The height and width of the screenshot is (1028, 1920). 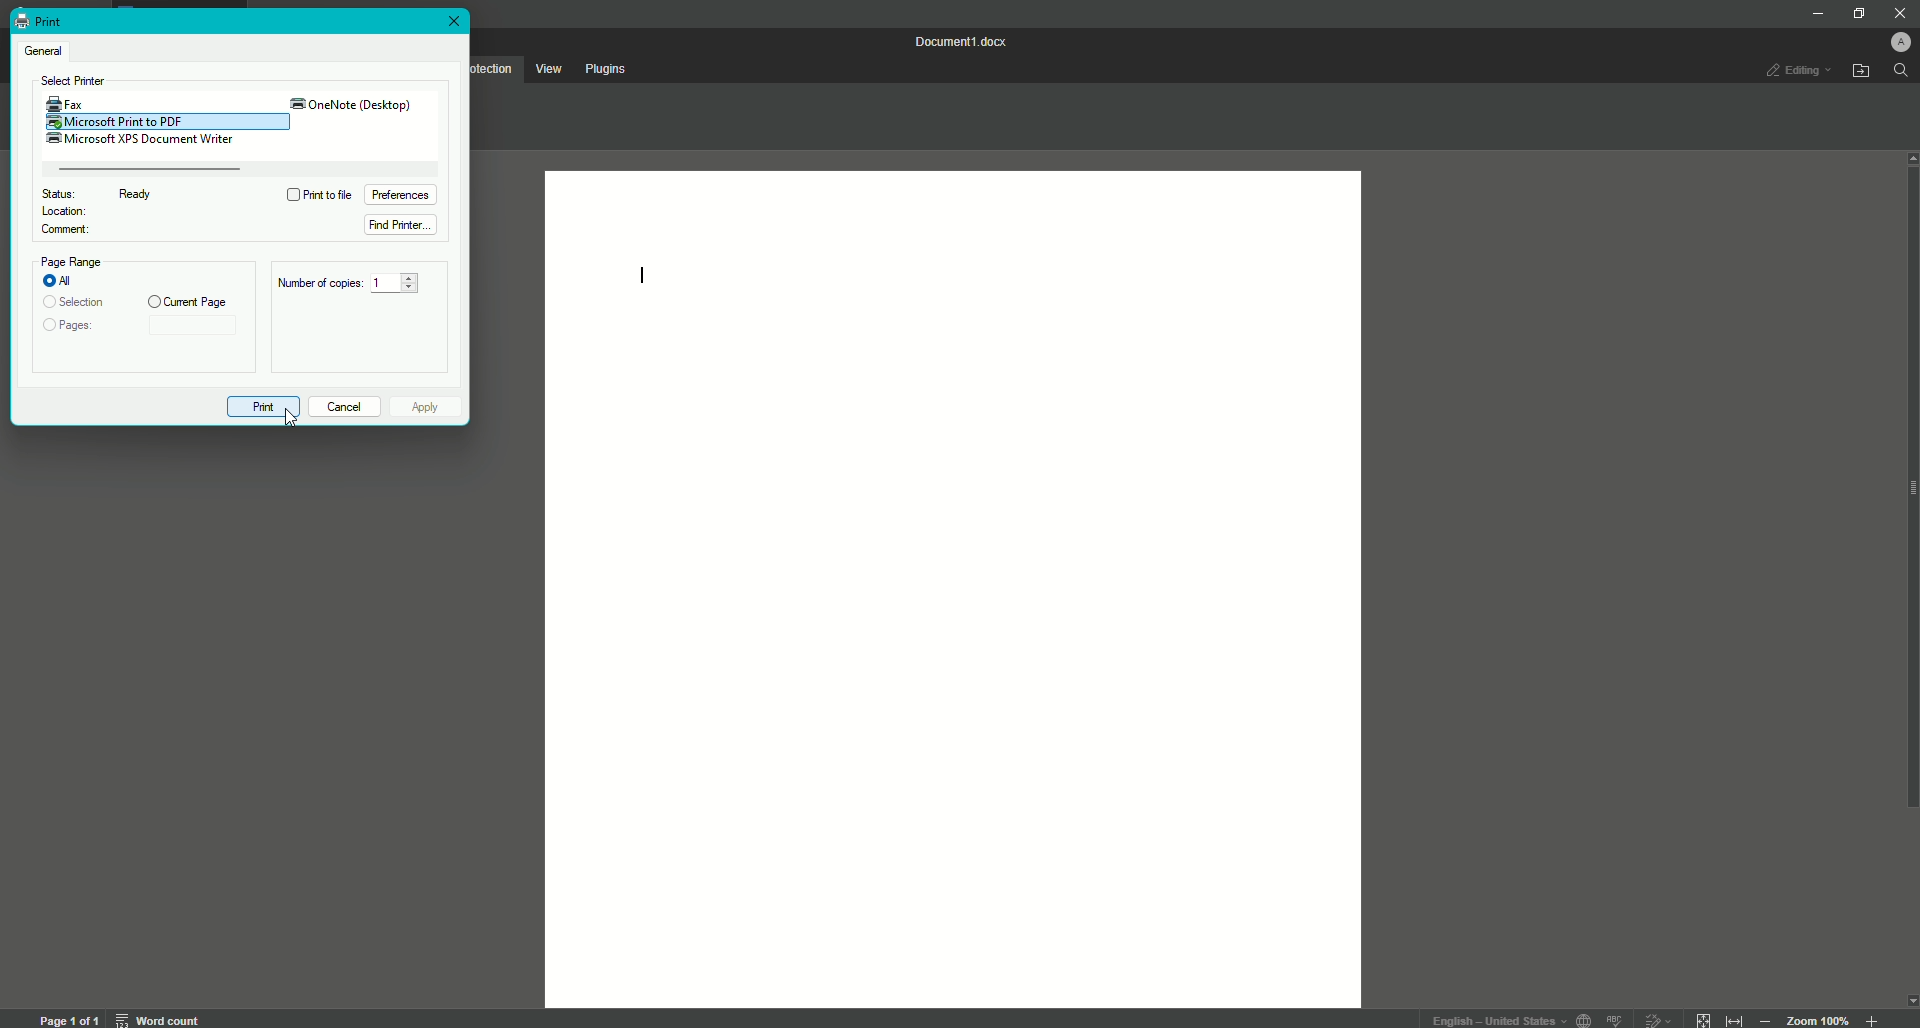 I want to click on Editing, so click(x=1790, y=71).